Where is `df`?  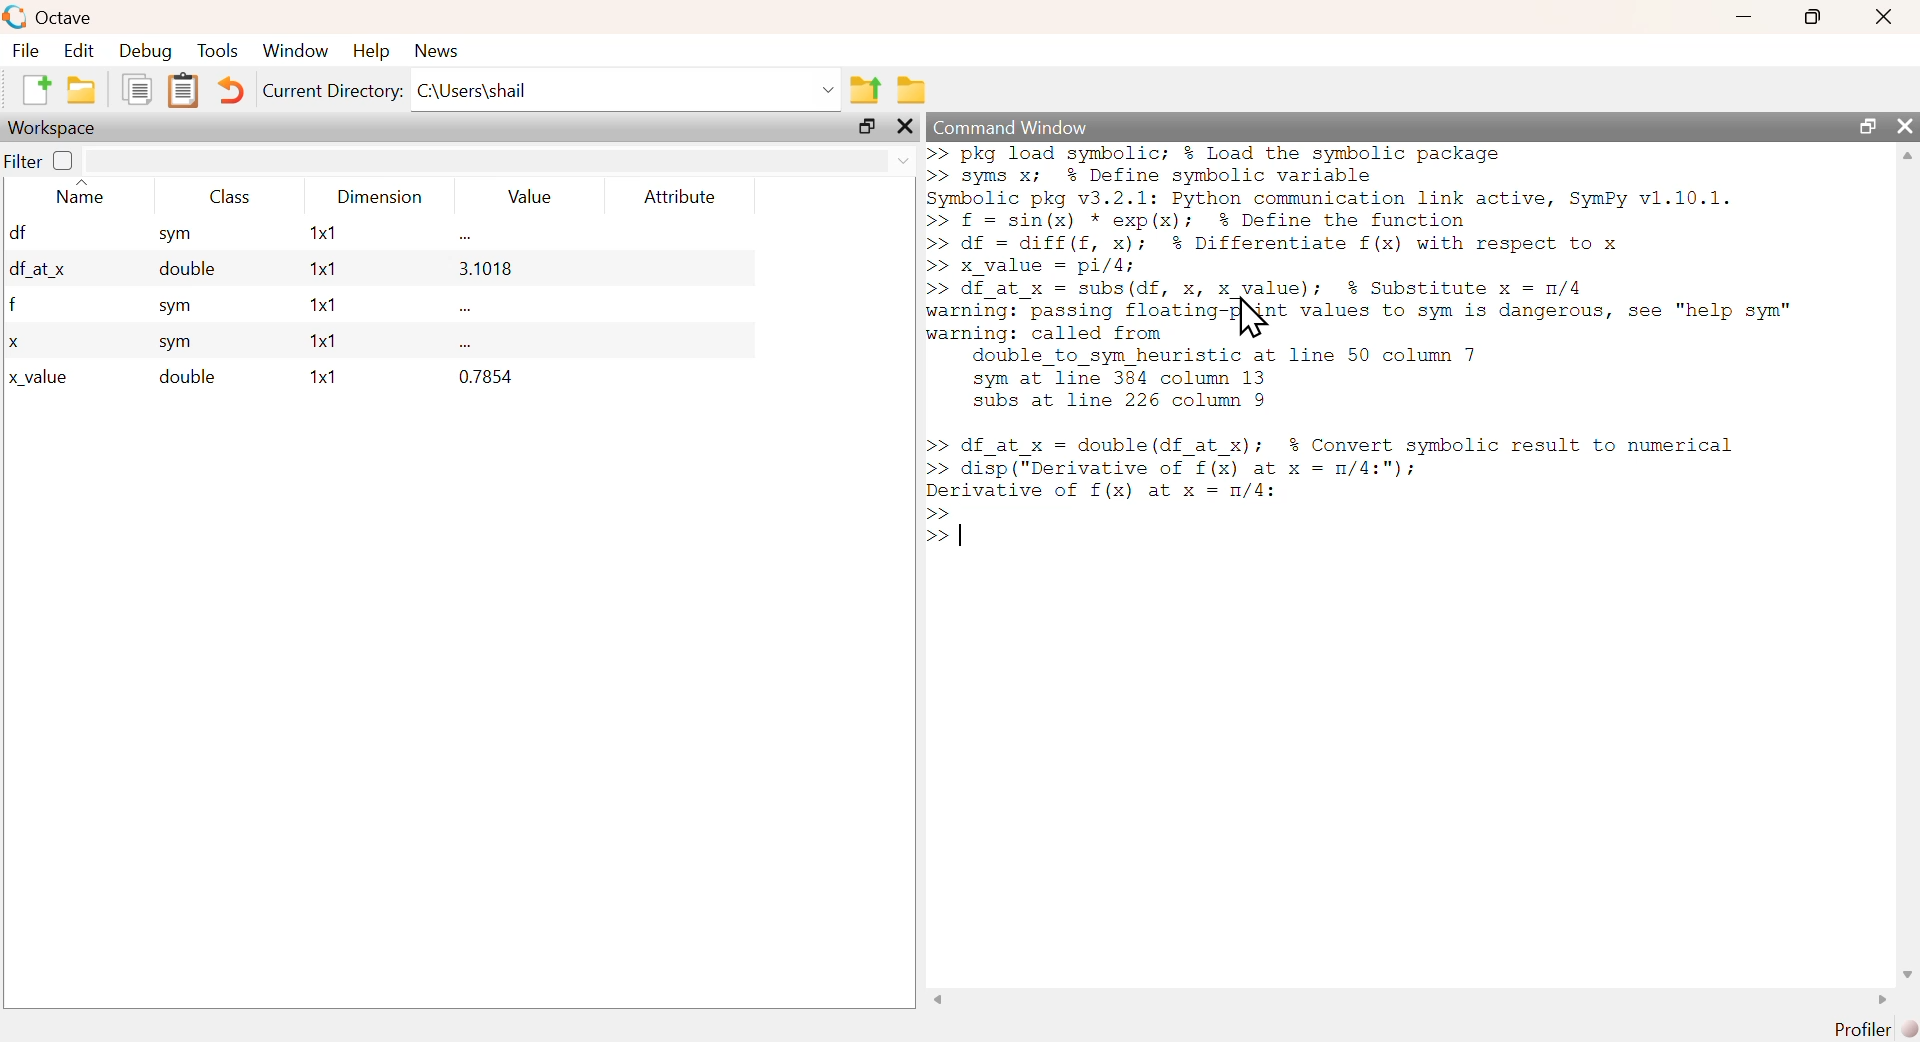
df is located at coordinates (18, 231).